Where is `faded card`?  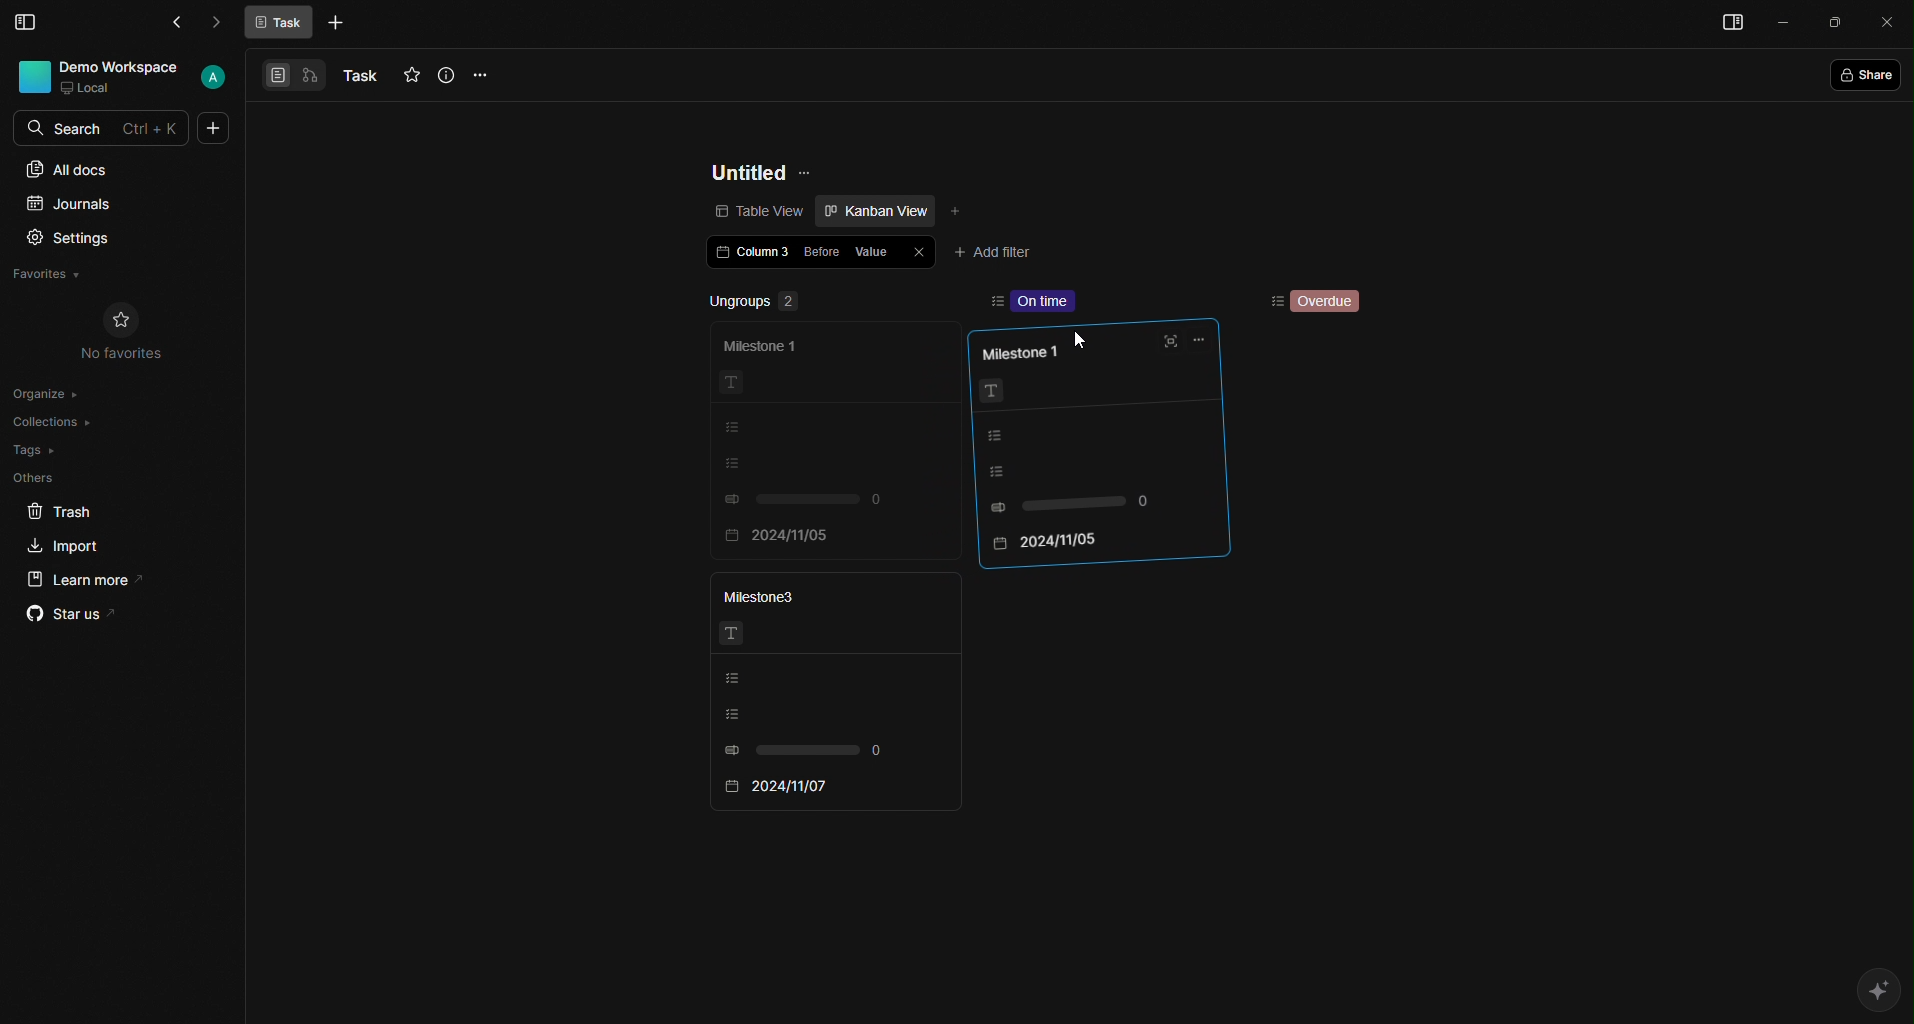 faded card is located at coordinates (826, 449).